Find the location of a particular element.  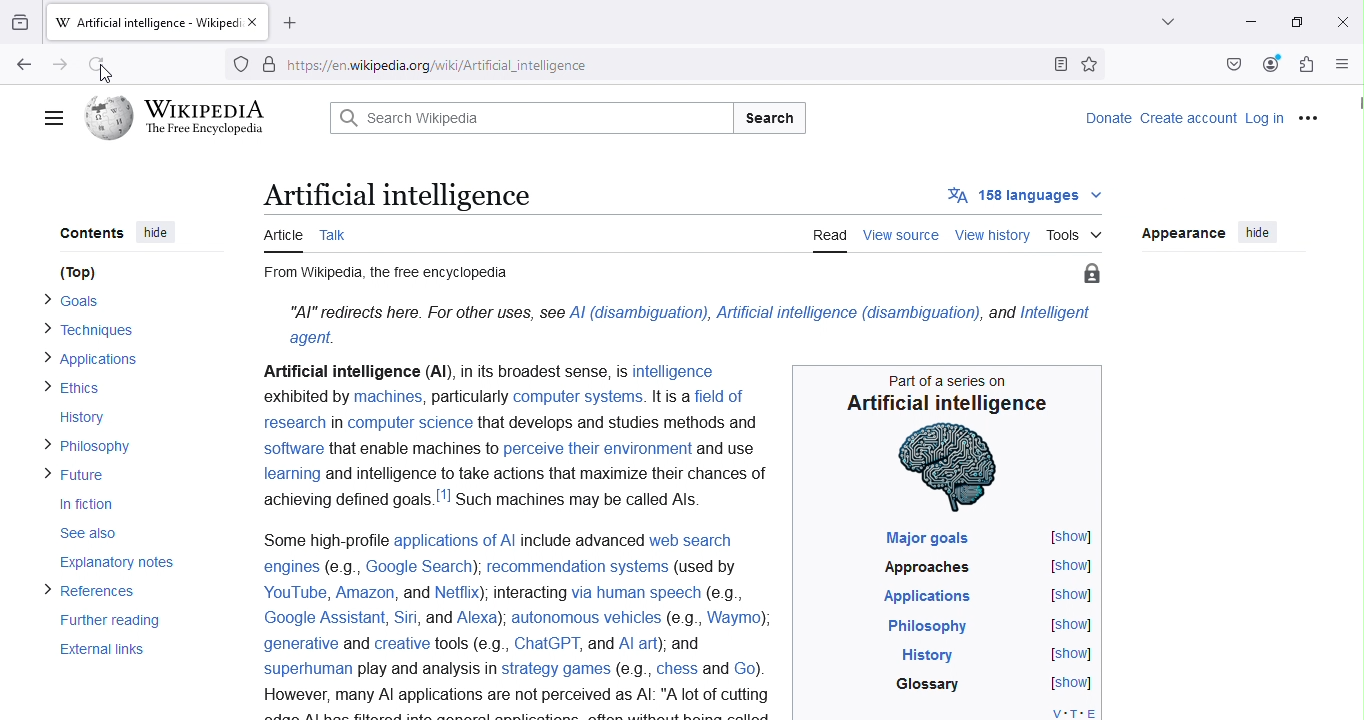

superhuman is located at coordinates (303, 668).